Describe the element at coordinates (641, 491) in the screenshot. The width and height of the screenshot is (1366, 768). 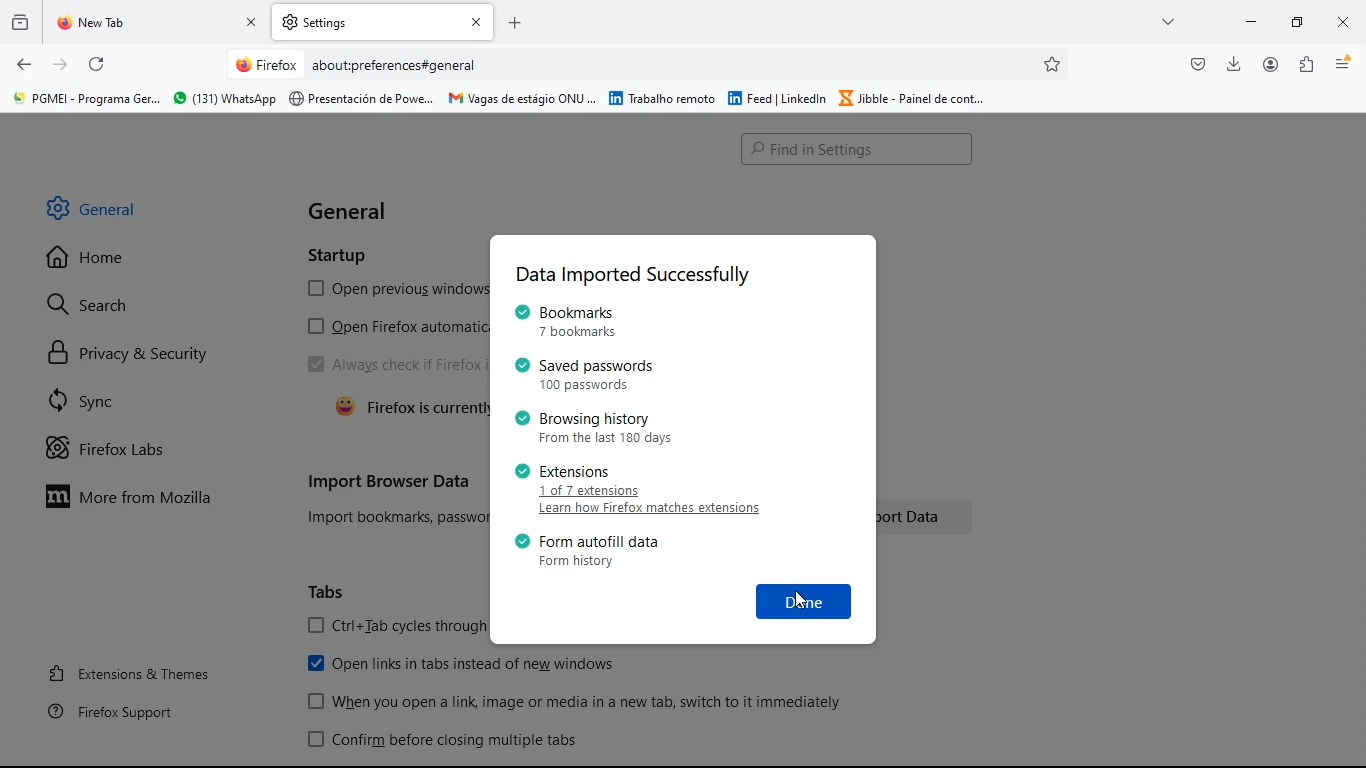
I see `‘© Extensions
1 of 7 extensions
Learn how Firefox matches extensions` at that location.